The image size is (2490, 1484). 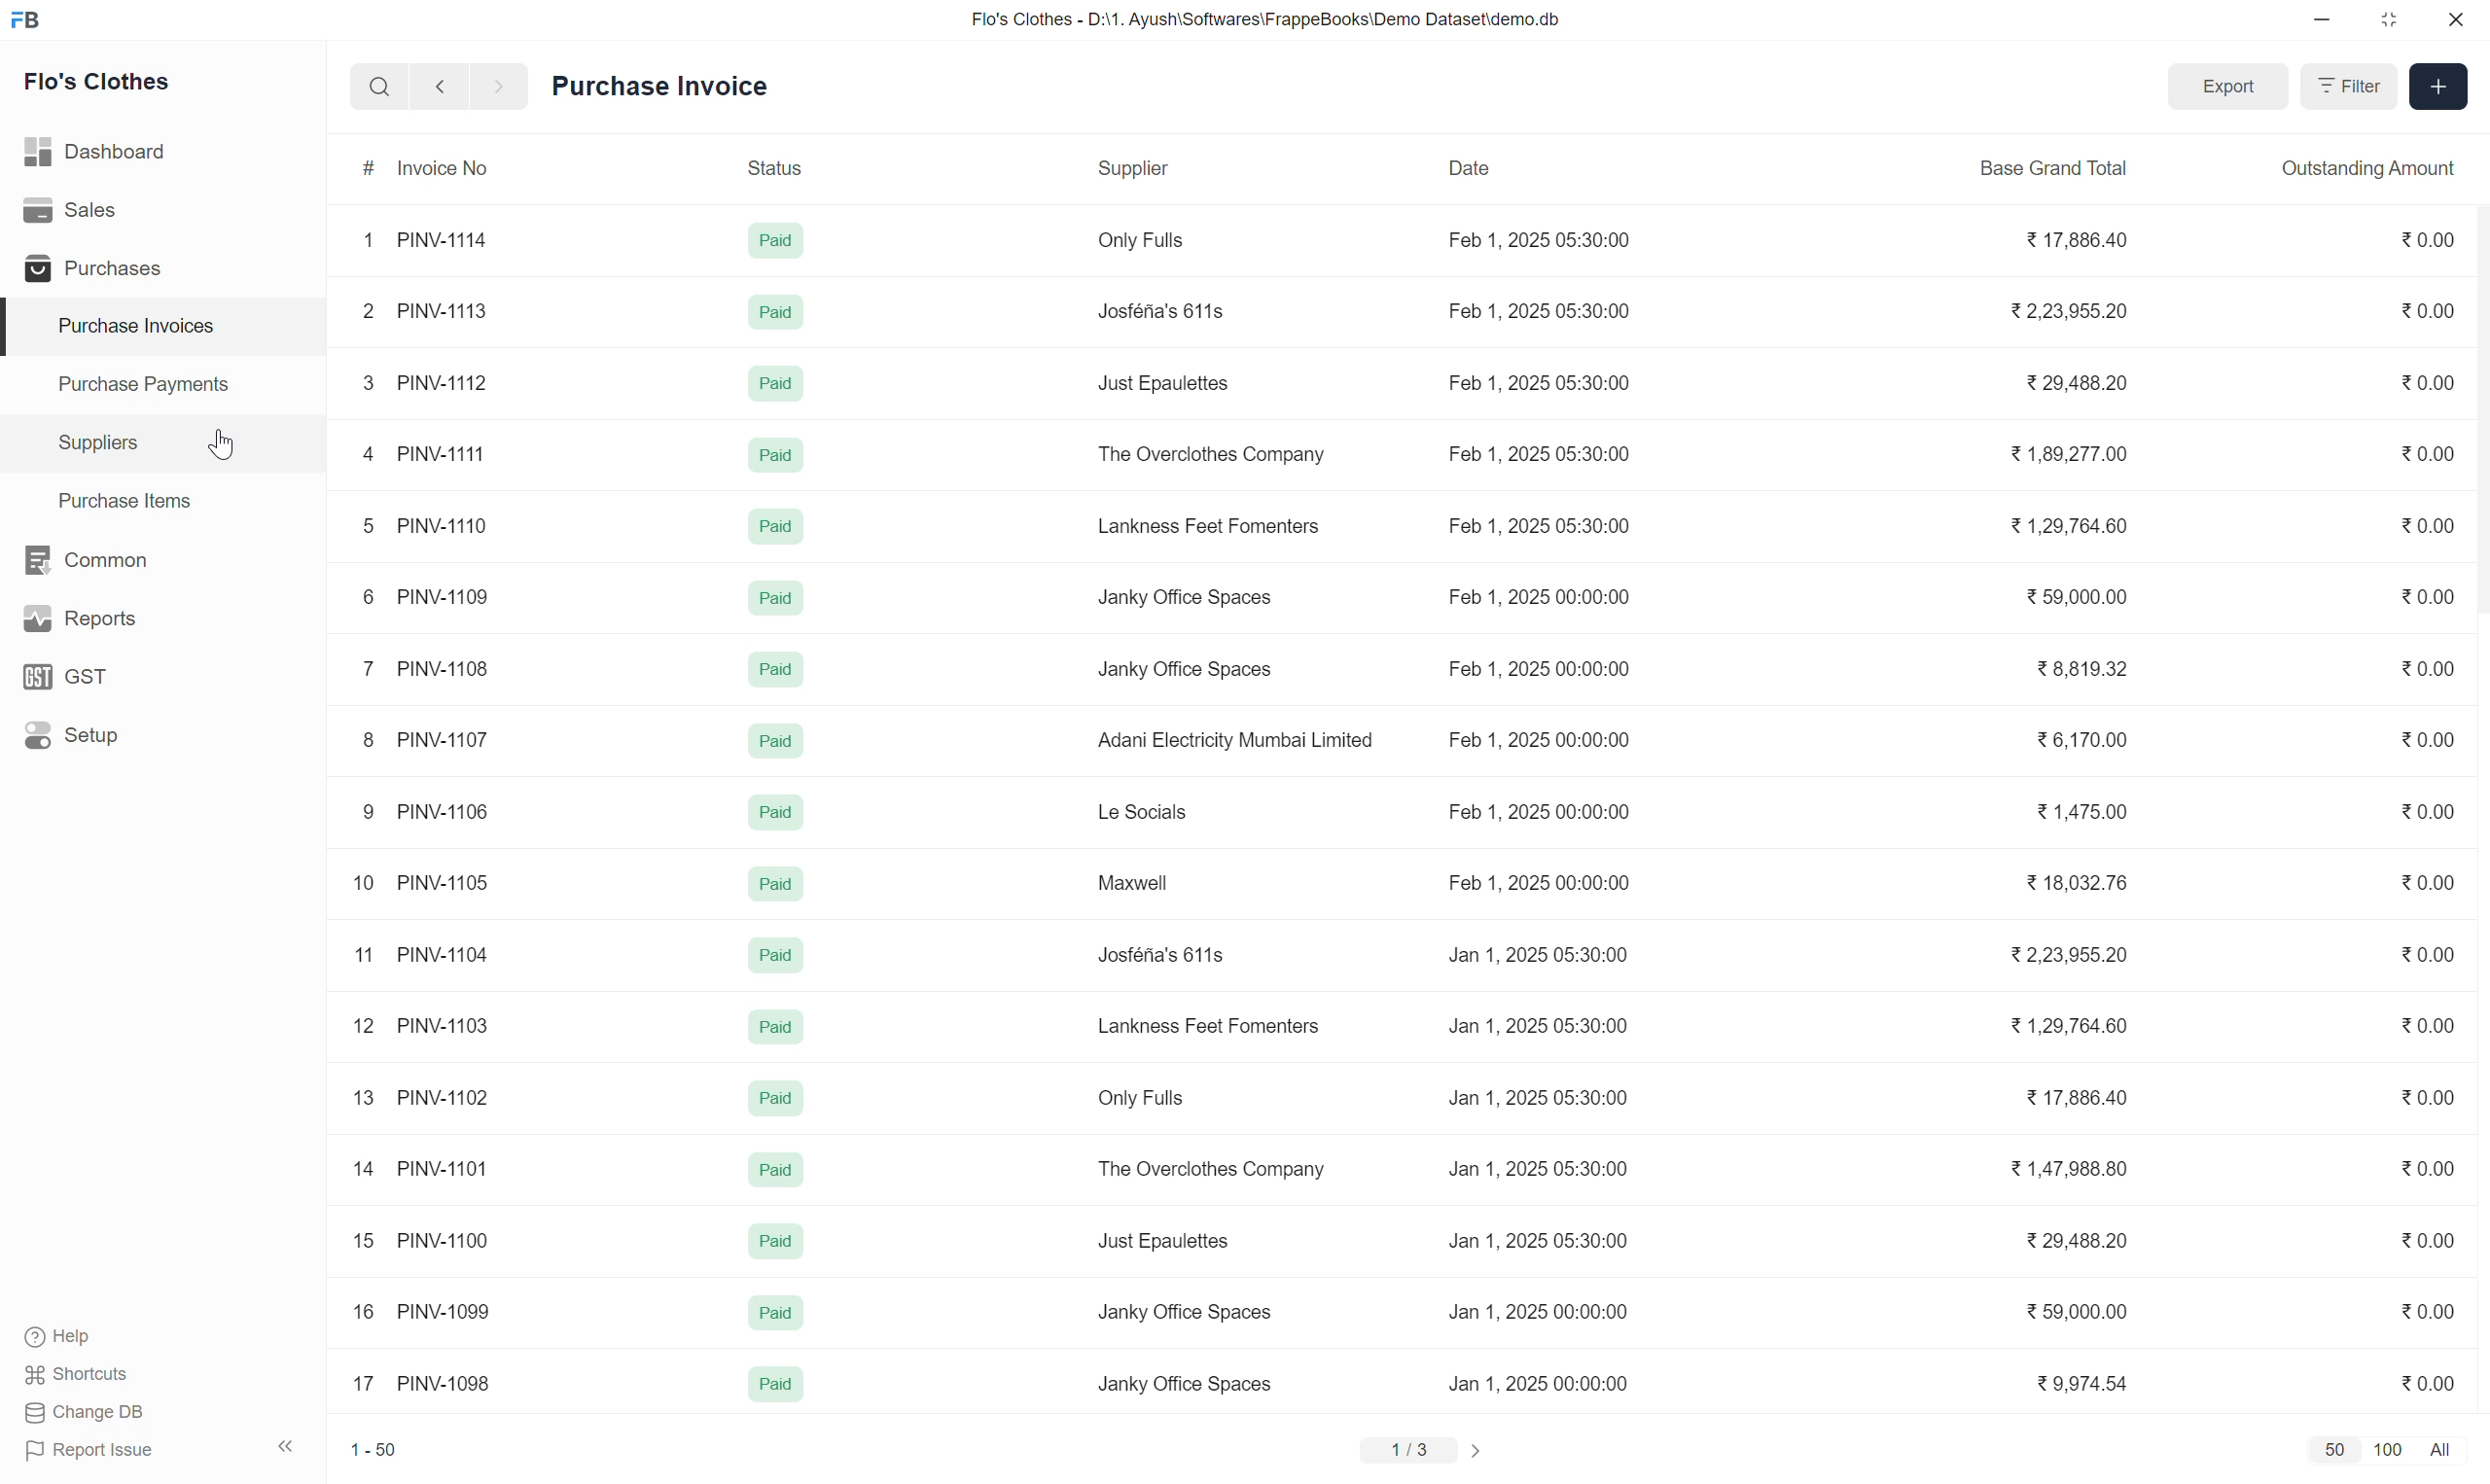 What do you see at coordinates (1143, 811) in the screenshot?
I see `Le Socials` at bounding box center [1143, 811].